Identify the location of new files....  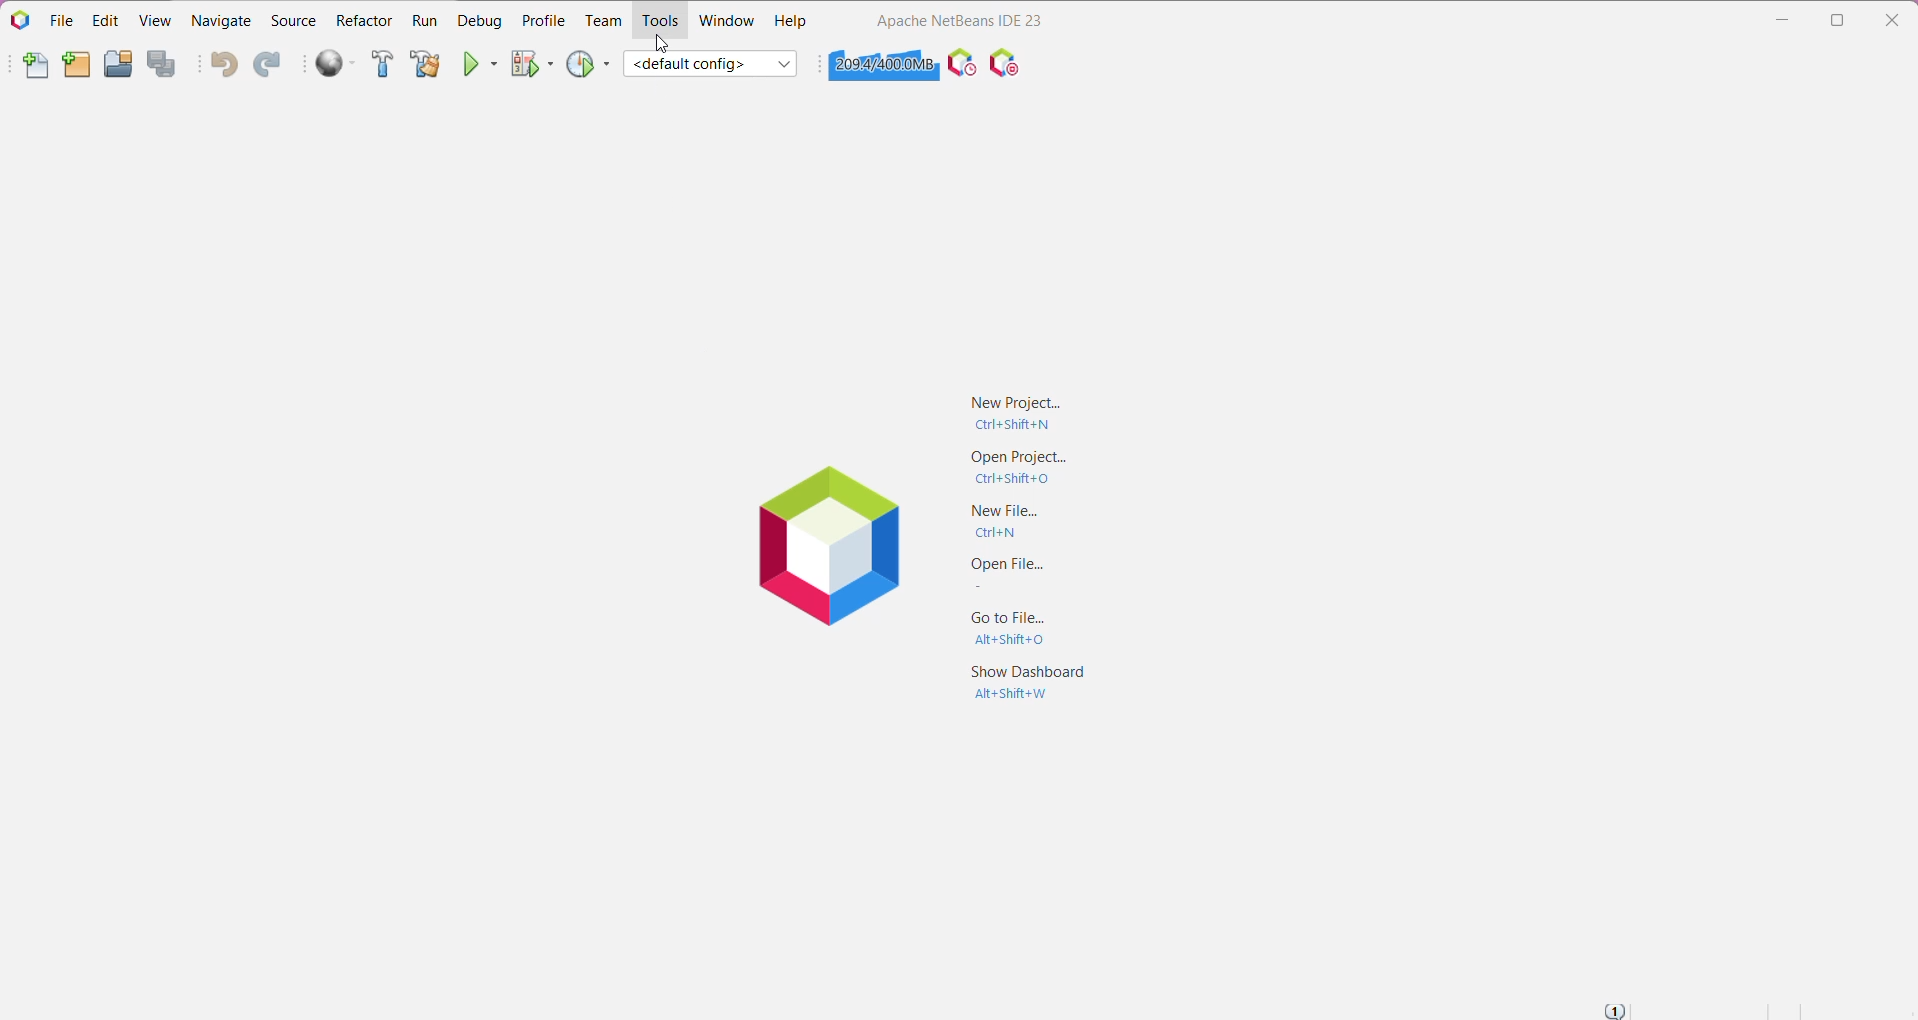
(1015, 523).